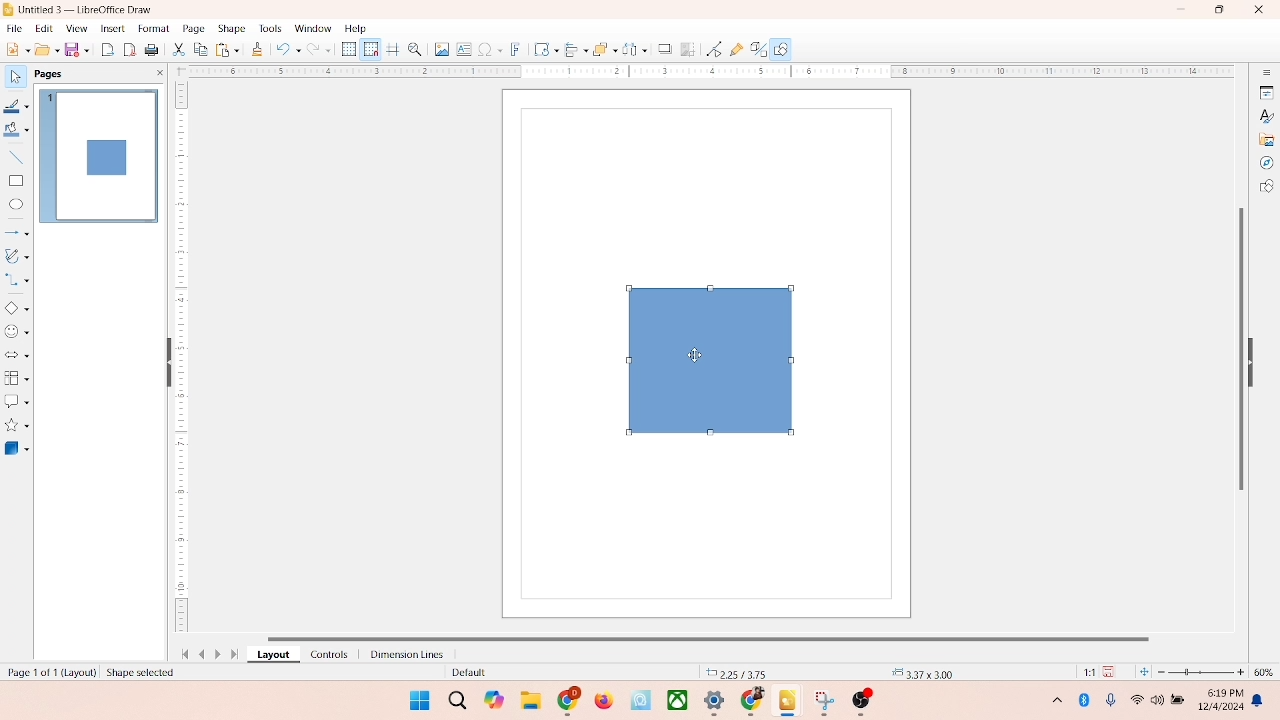 The height and width of the screenshot is (720, 1280). I want to click on dimension lines, so click(402, 654).